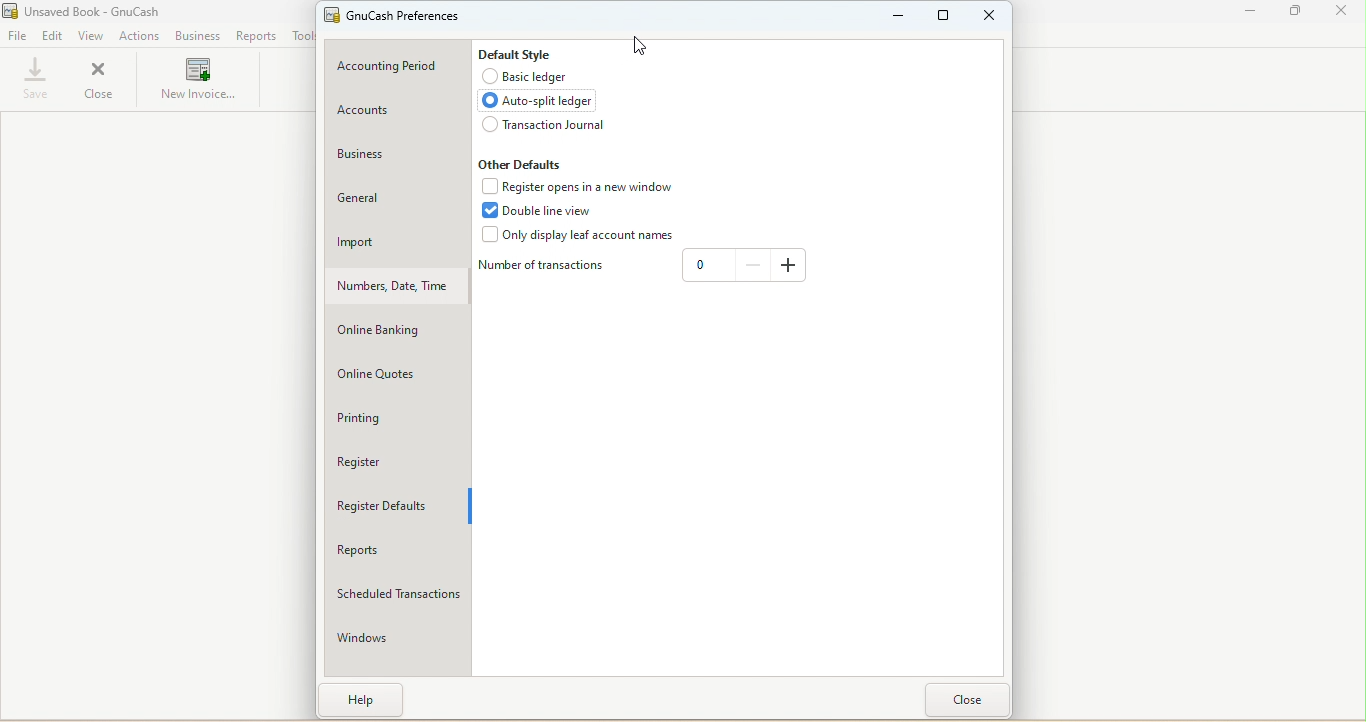  Describe the element at coordinates (393, 287) in the screenshot. I see `Number, Date, Time` at that location.